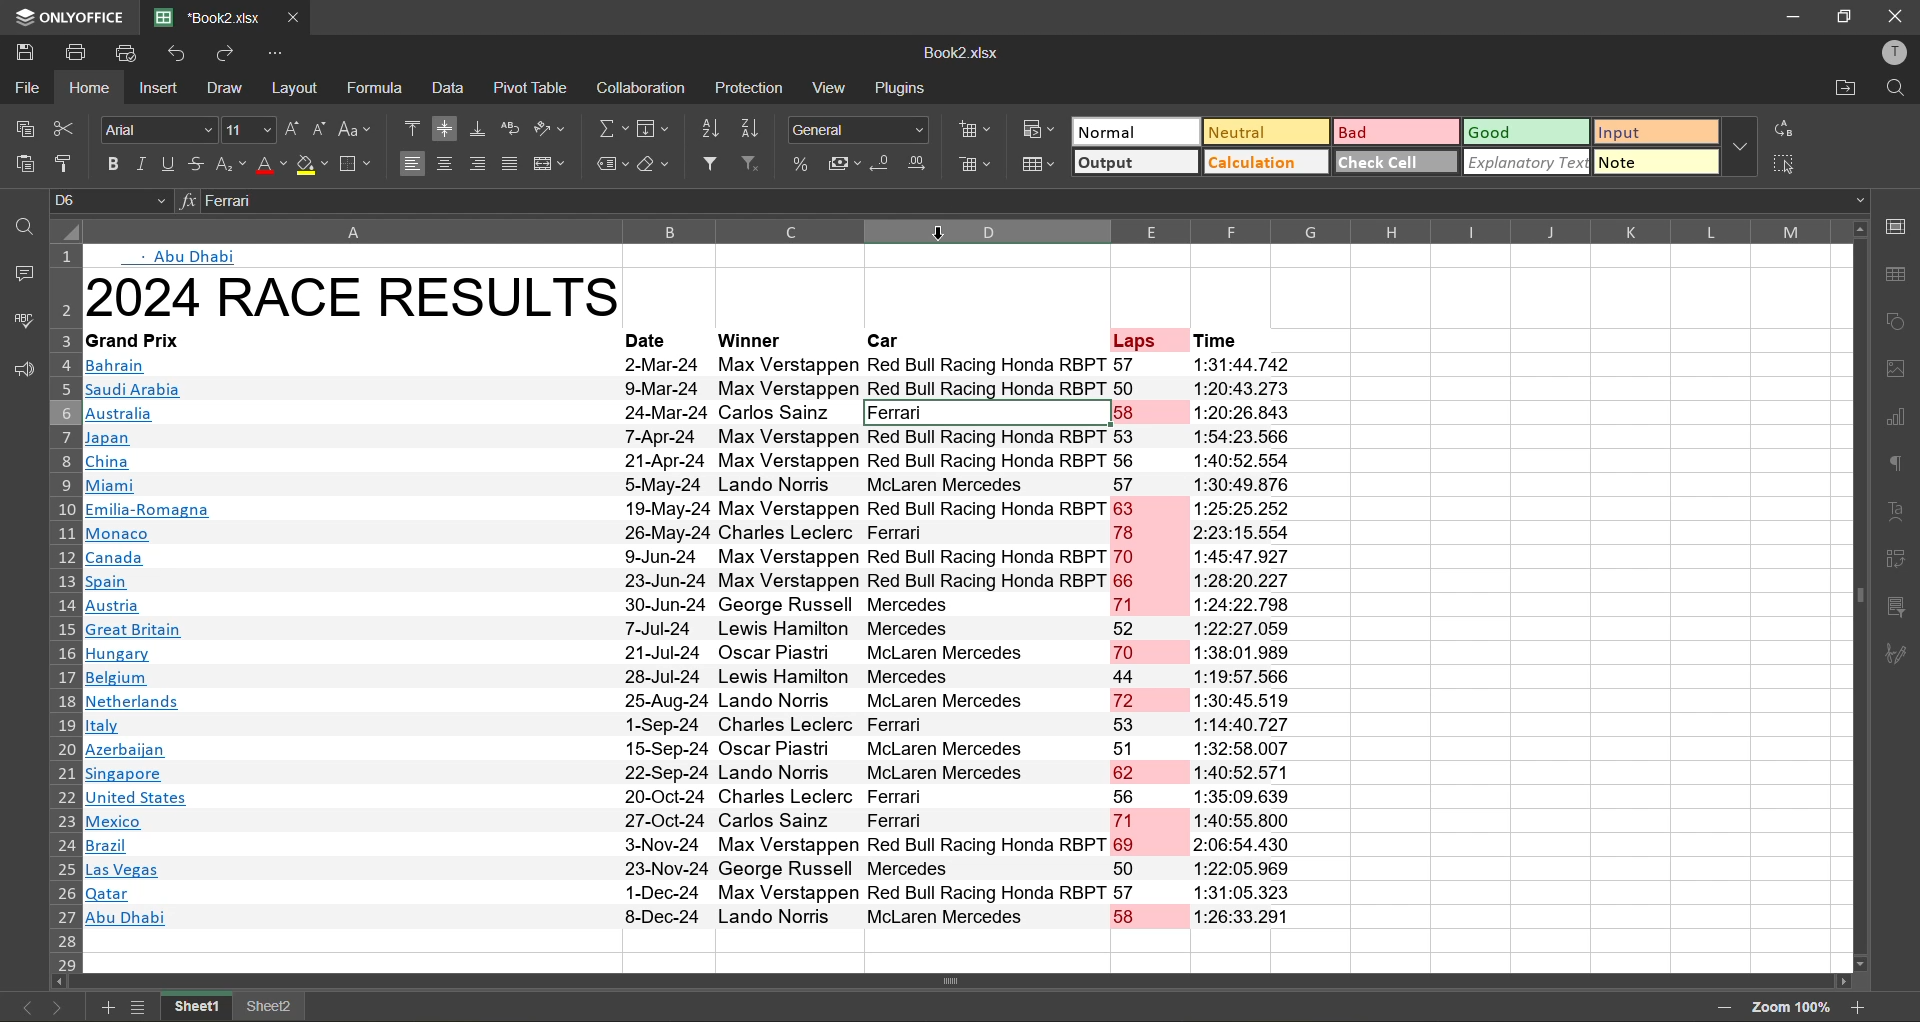  Describe the element at coordinates (1134, 341) in the screenshot. I see `Laps` at that location.